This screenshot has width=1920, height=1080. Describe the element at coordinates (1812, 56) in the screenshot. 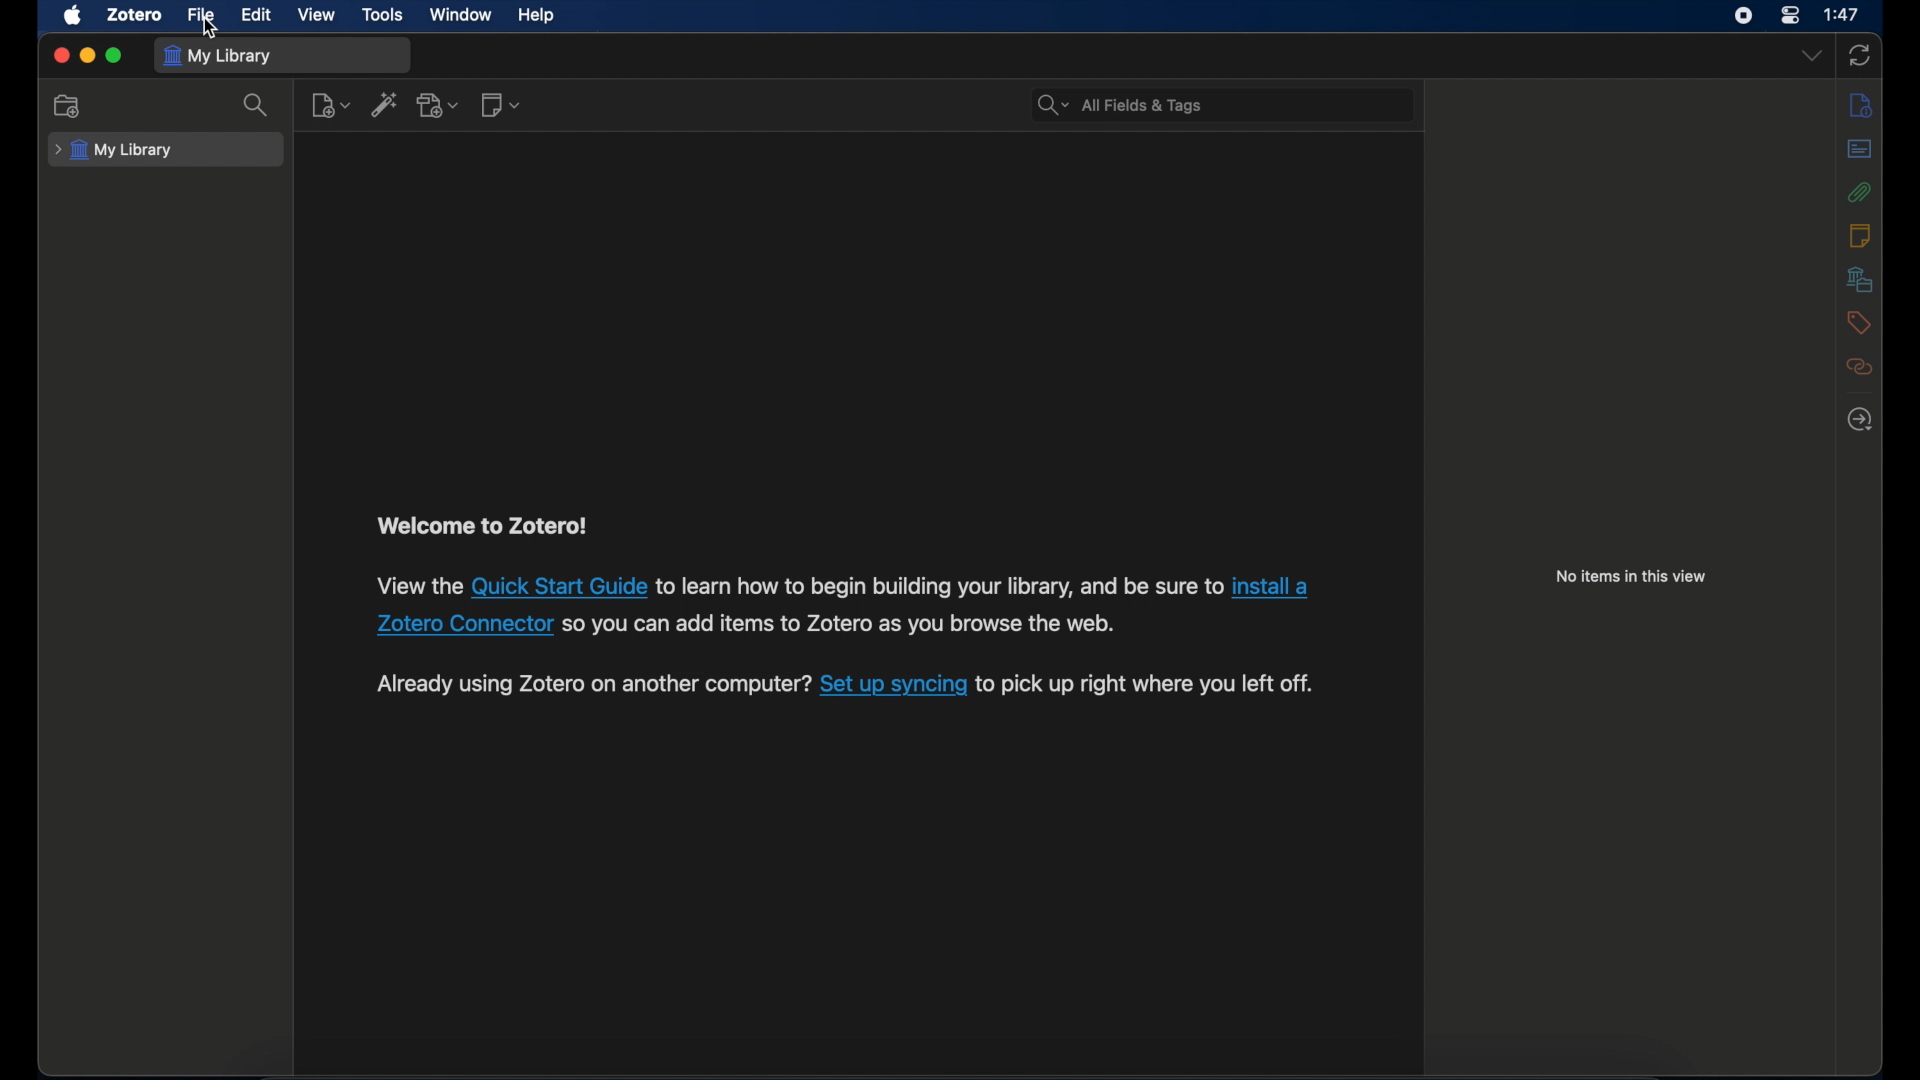

I see `dropdown` at that location.